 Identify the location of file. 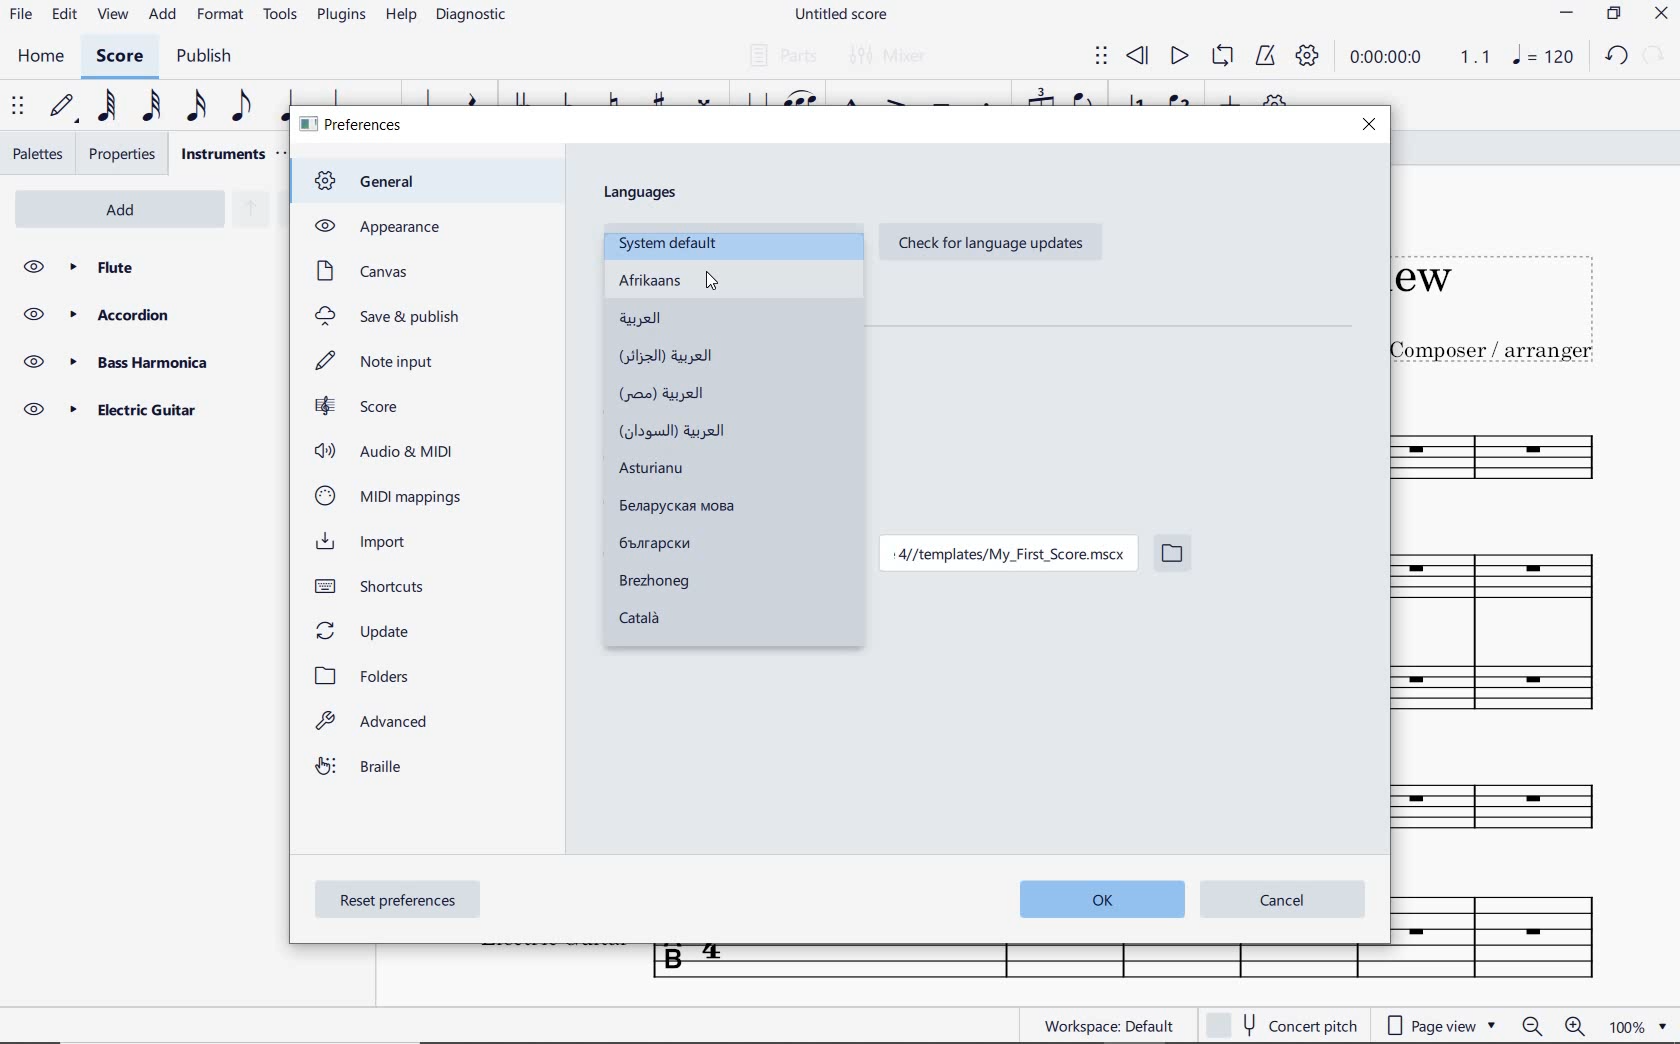
(21, 17).